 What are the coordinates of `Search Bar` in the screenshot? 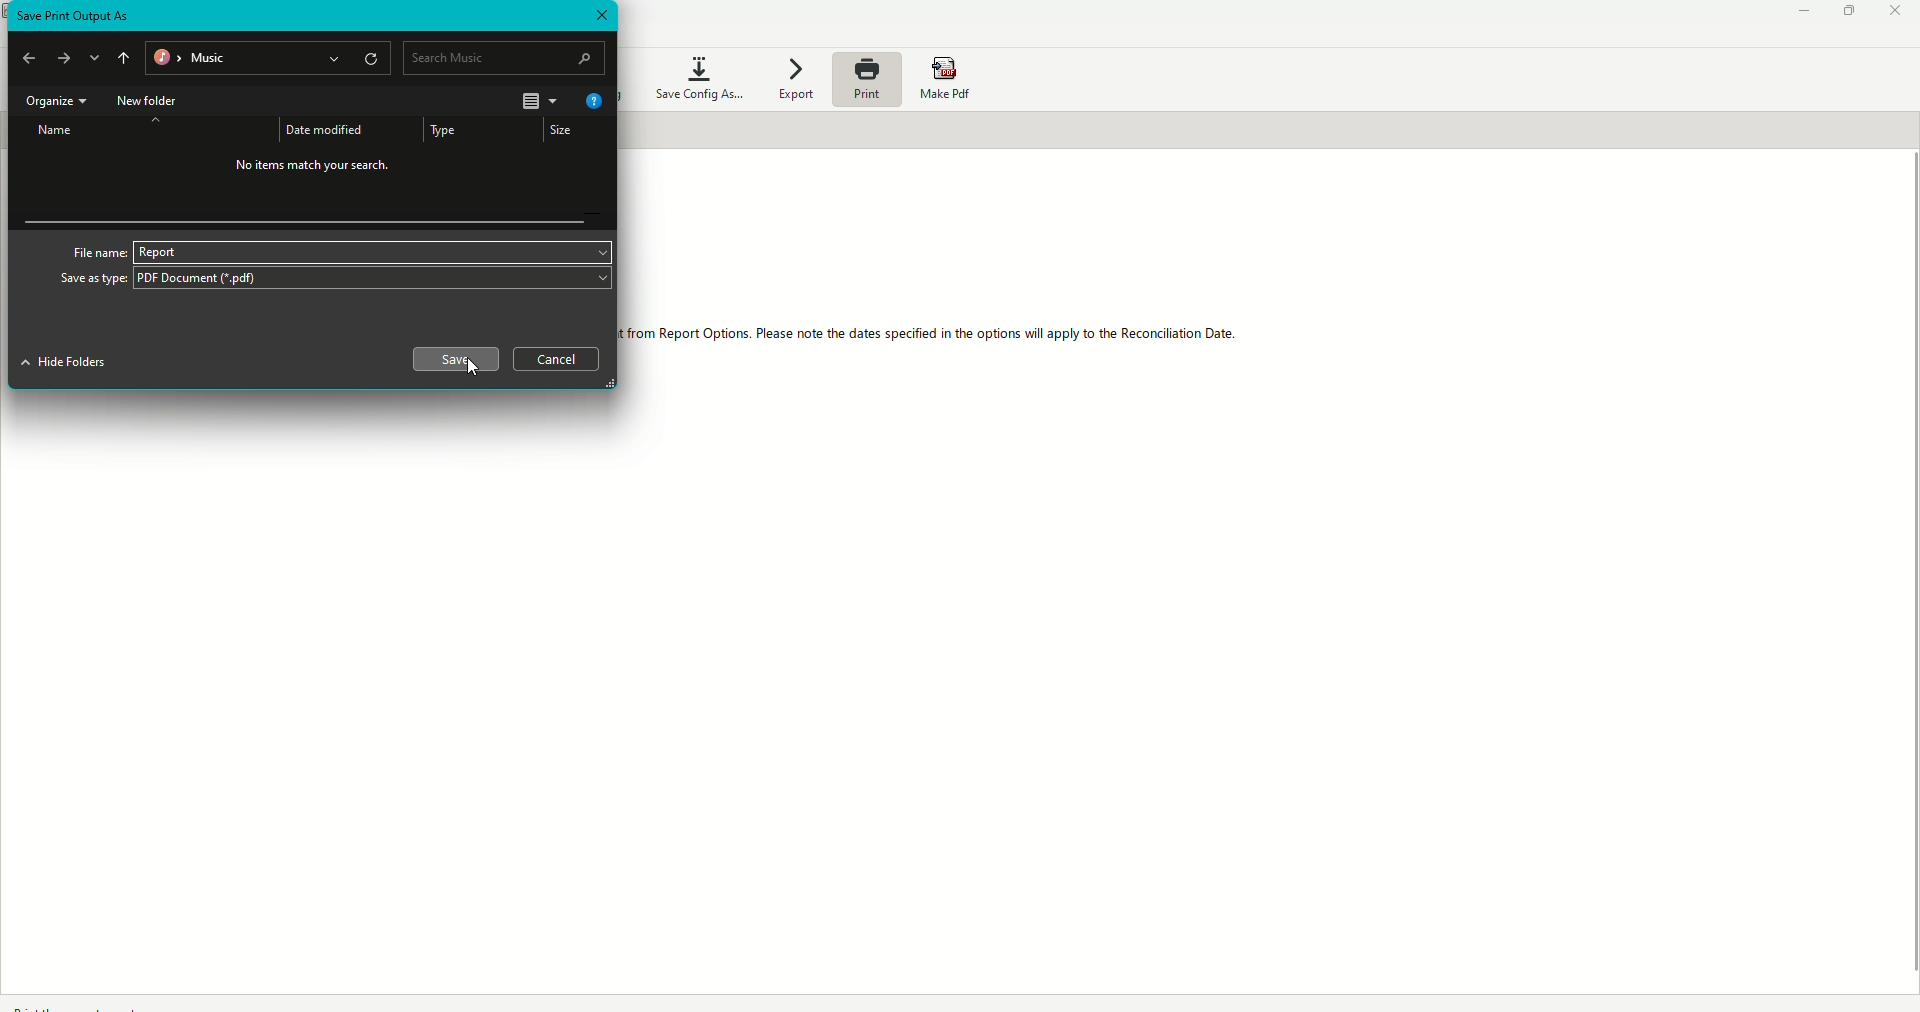 It's located at (503, 56).